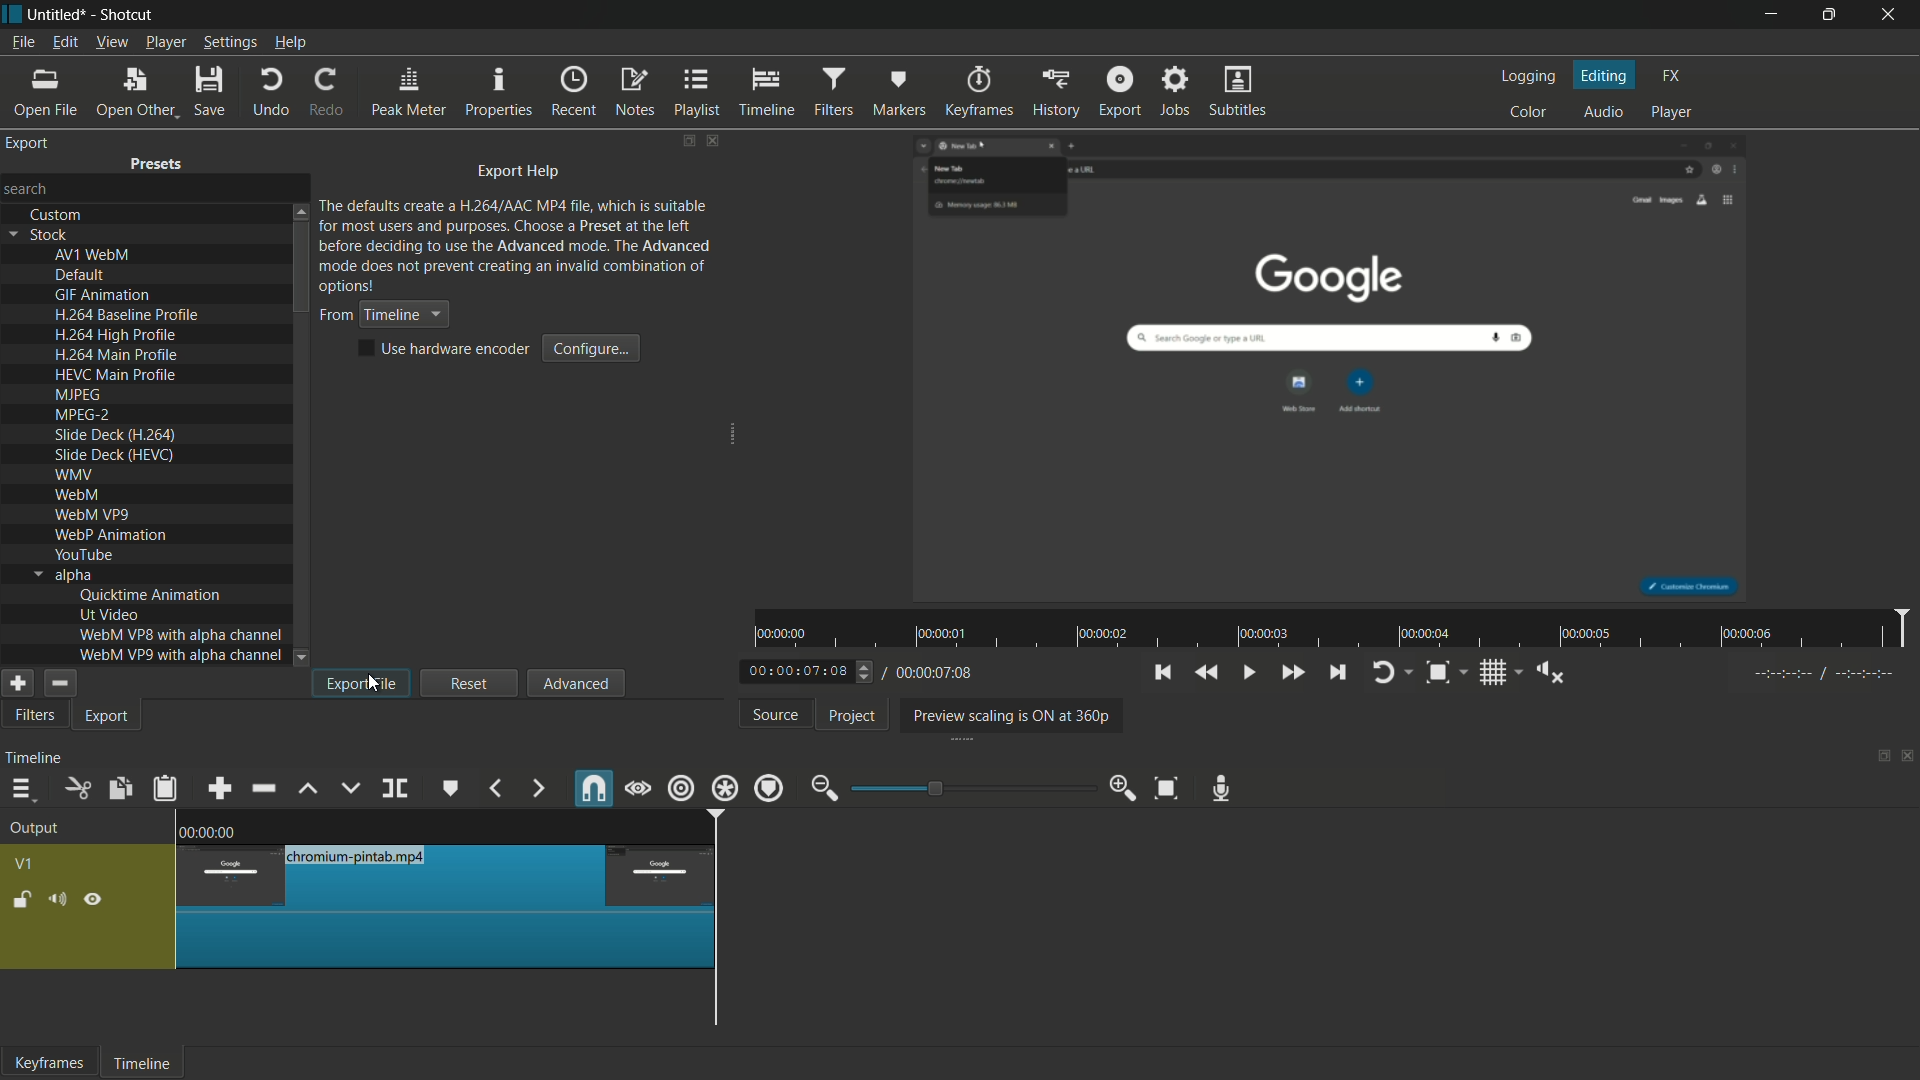 The width and height of the screenshot is (1920, 1080). Describe the element at coordinates (1822, 673) in the screenshot. I see `---` at that location.